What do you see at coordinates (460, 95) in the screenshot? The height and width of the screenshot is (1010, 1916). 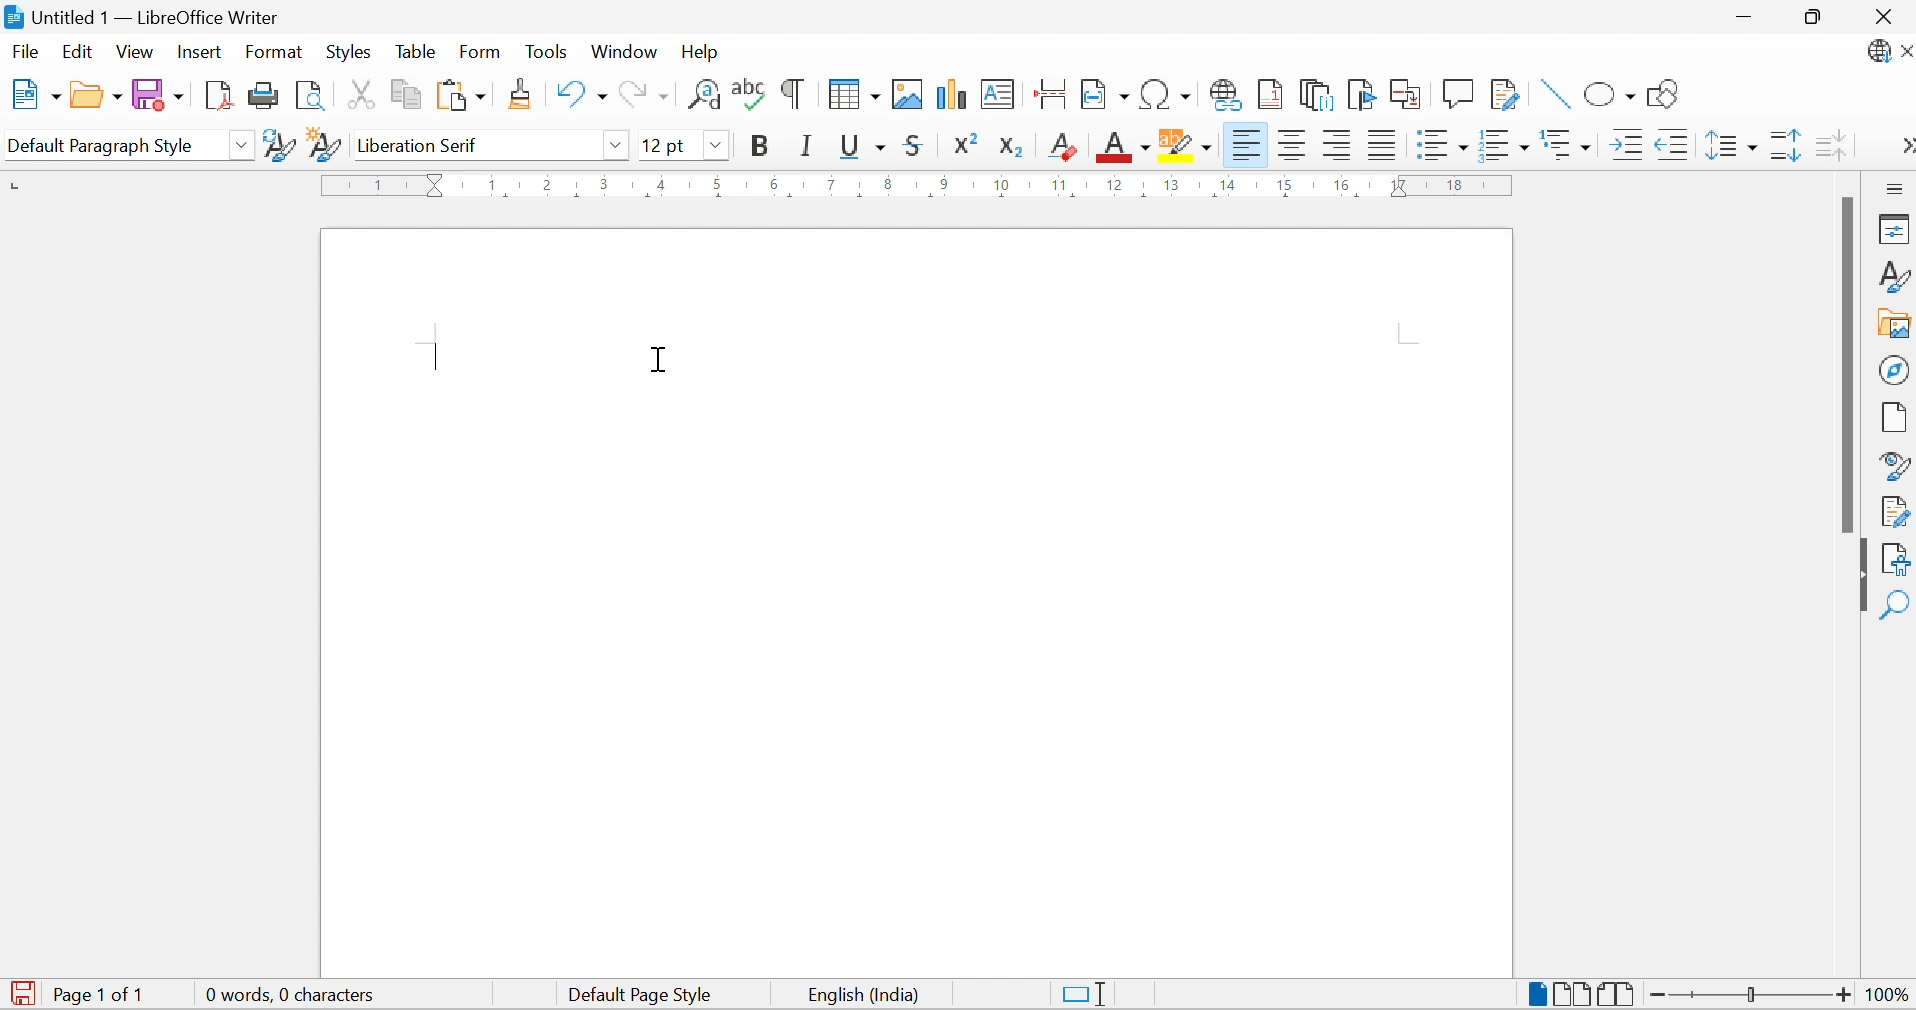 I see `Paste` at bounding box center [460, 95].